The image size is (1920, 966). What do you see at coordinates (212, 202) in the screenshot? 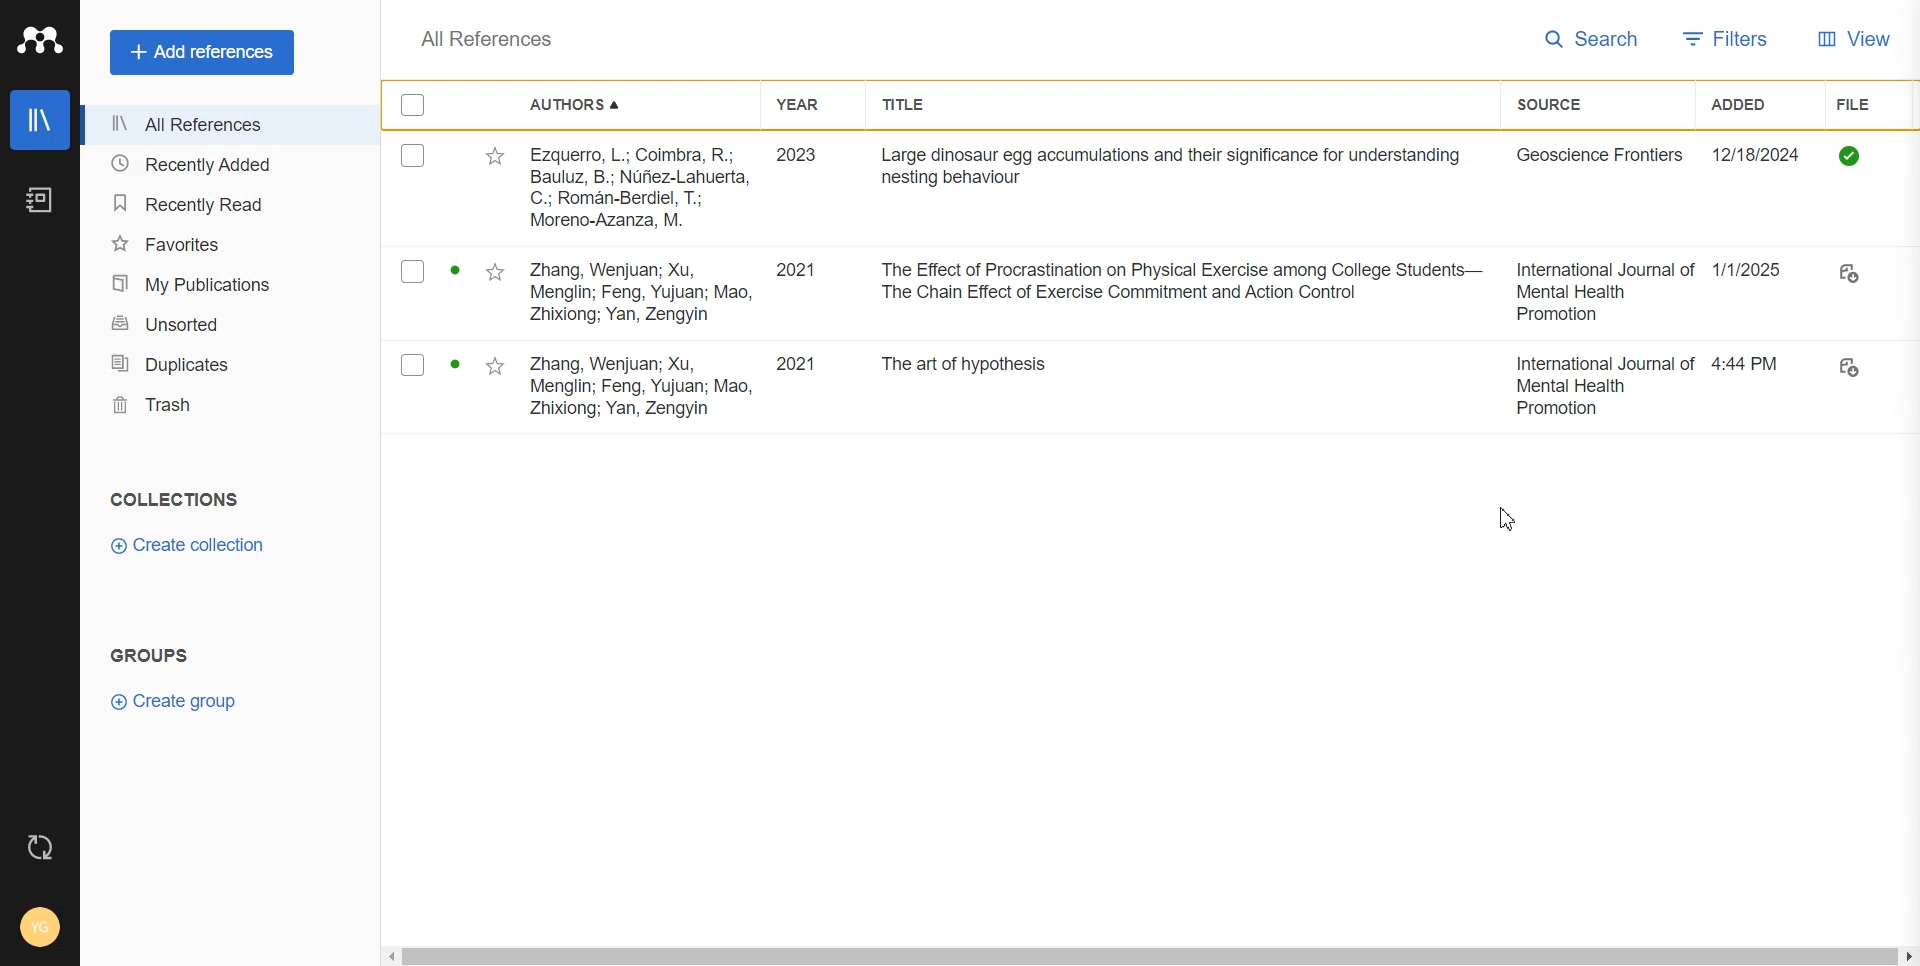
I see `Recently Read` at bounding box center [212, 202].